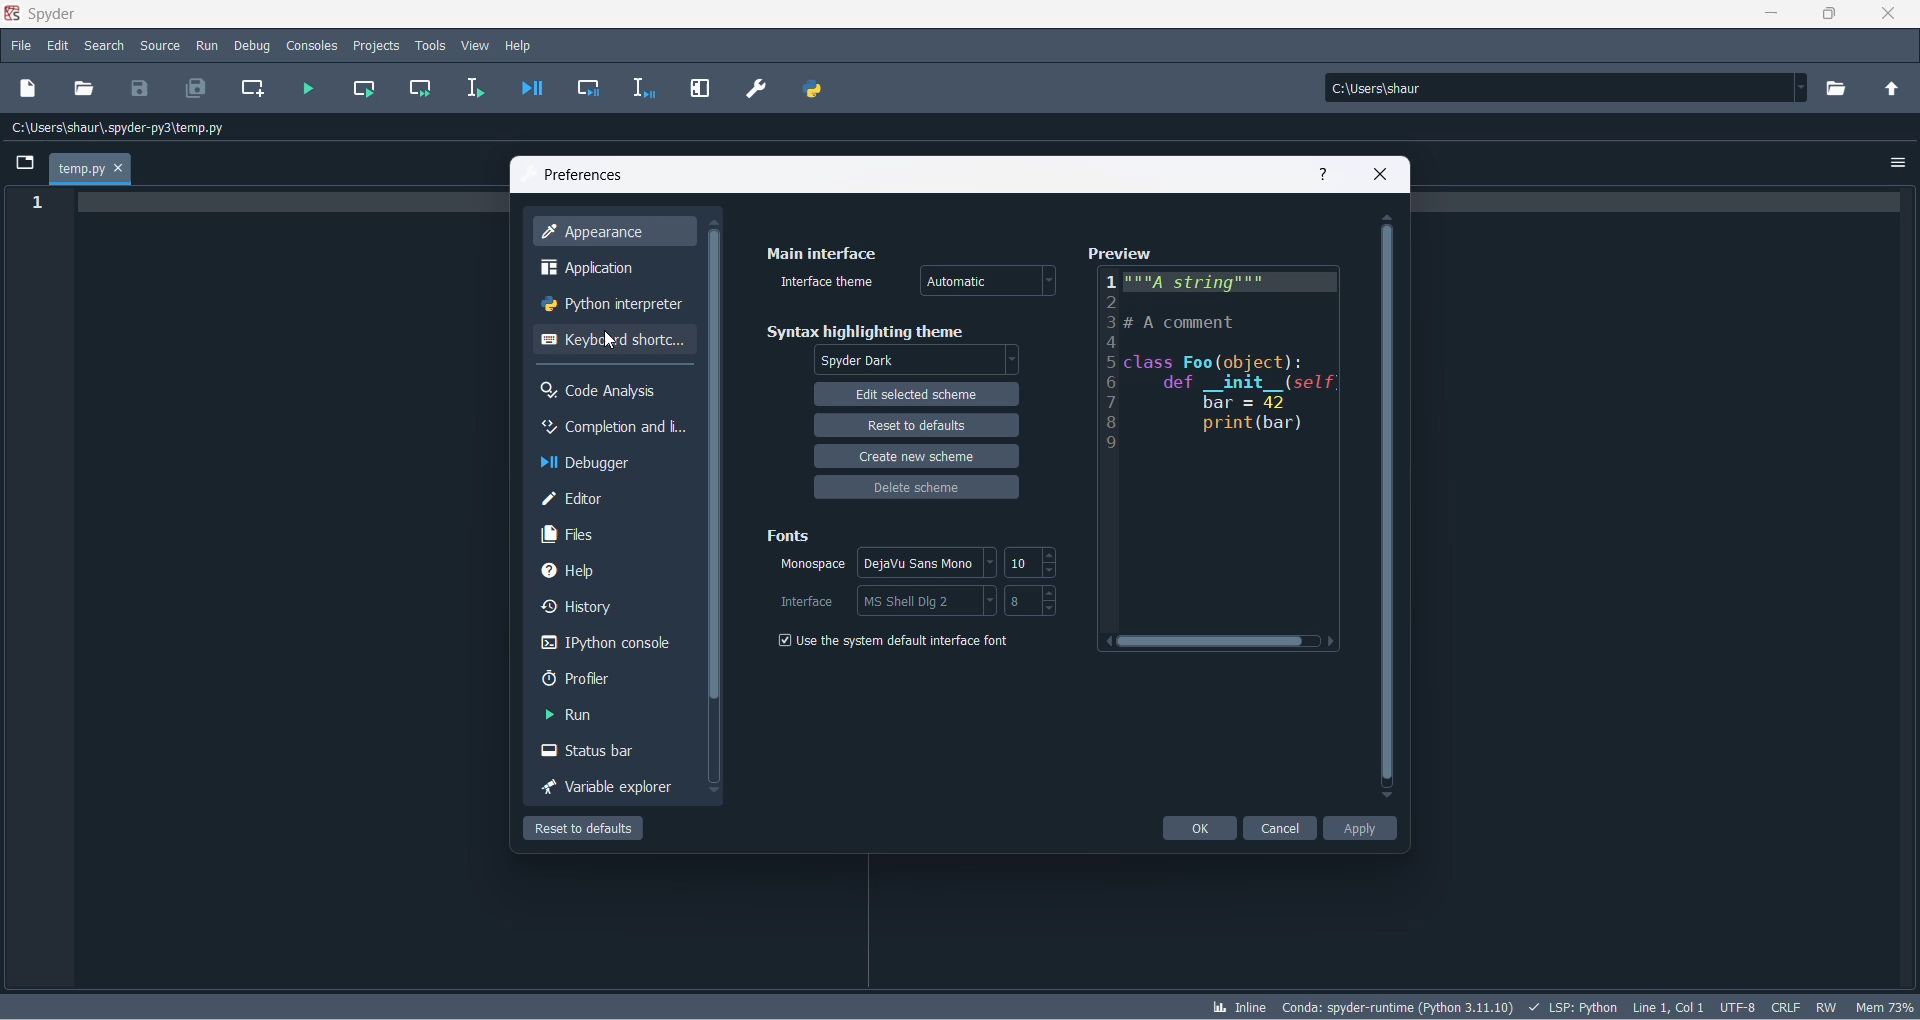 Image resolution: width=1920 pixels, height=1020 pixels. I want to click on new file, so click(28, 89).